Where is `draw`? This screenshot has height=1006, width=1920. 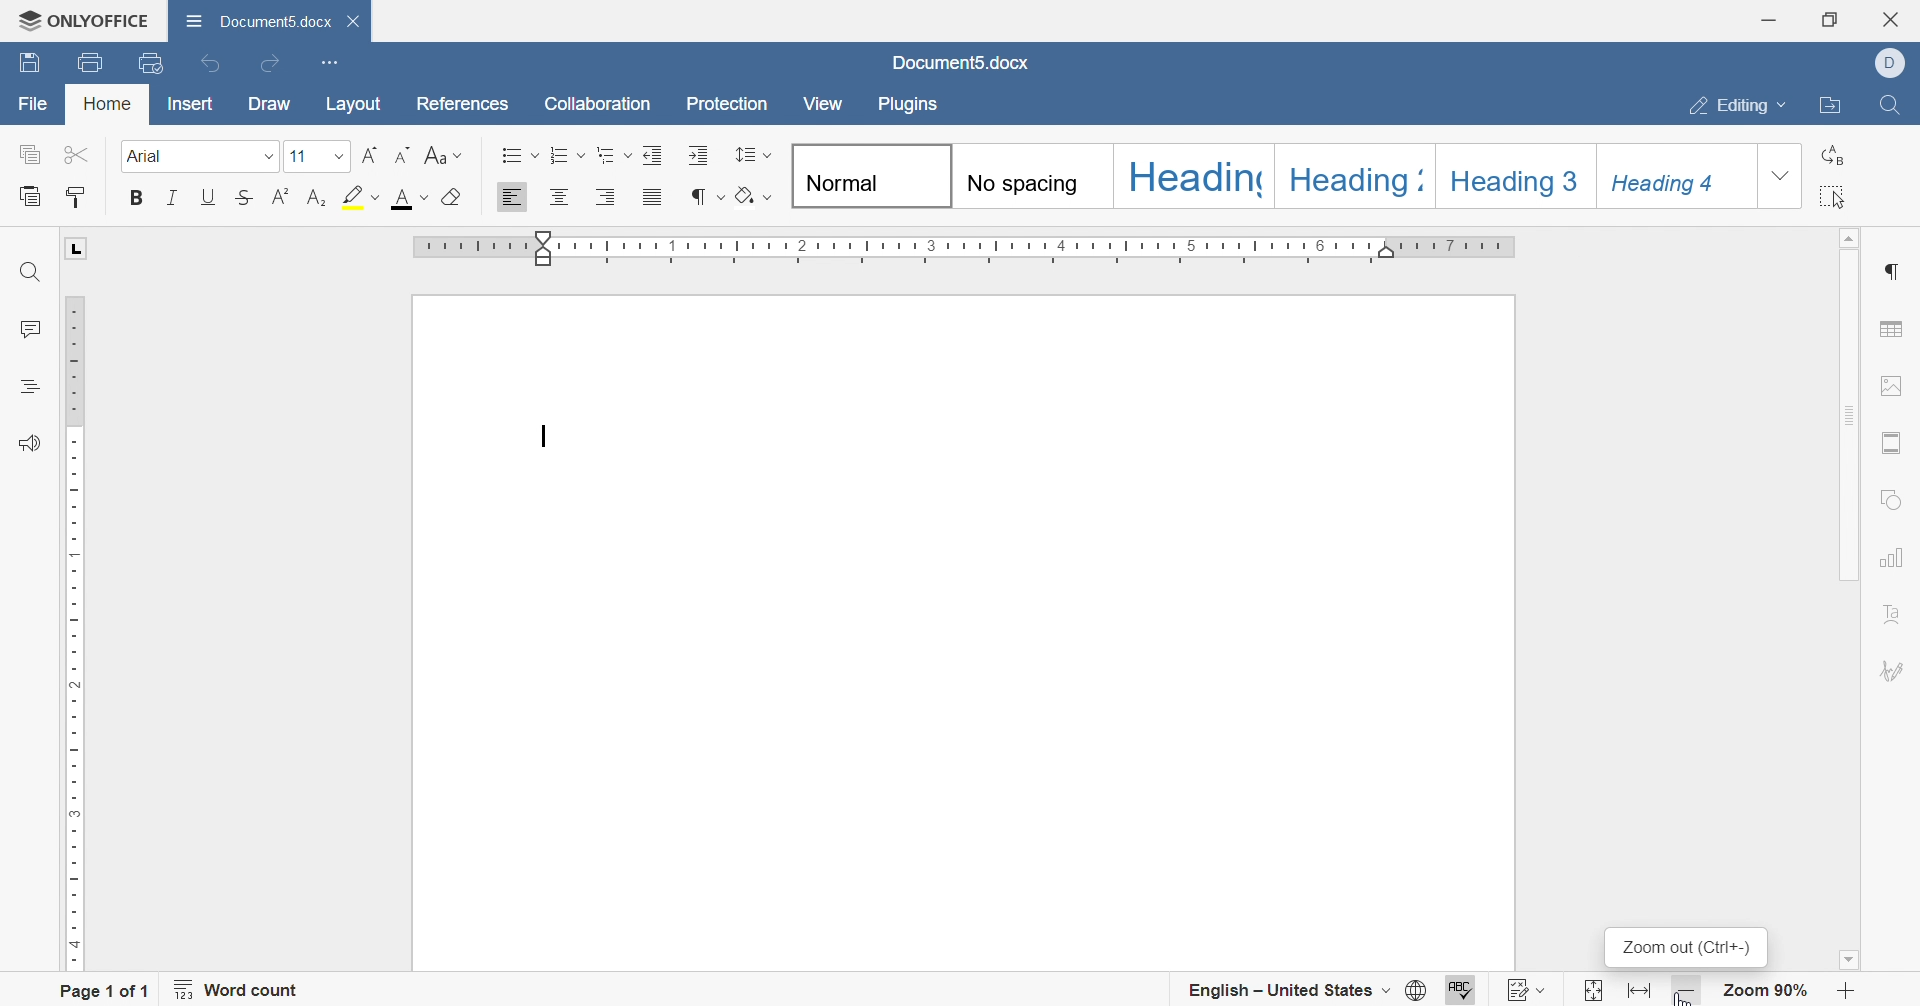
draw is located at coordinates (271, 103).